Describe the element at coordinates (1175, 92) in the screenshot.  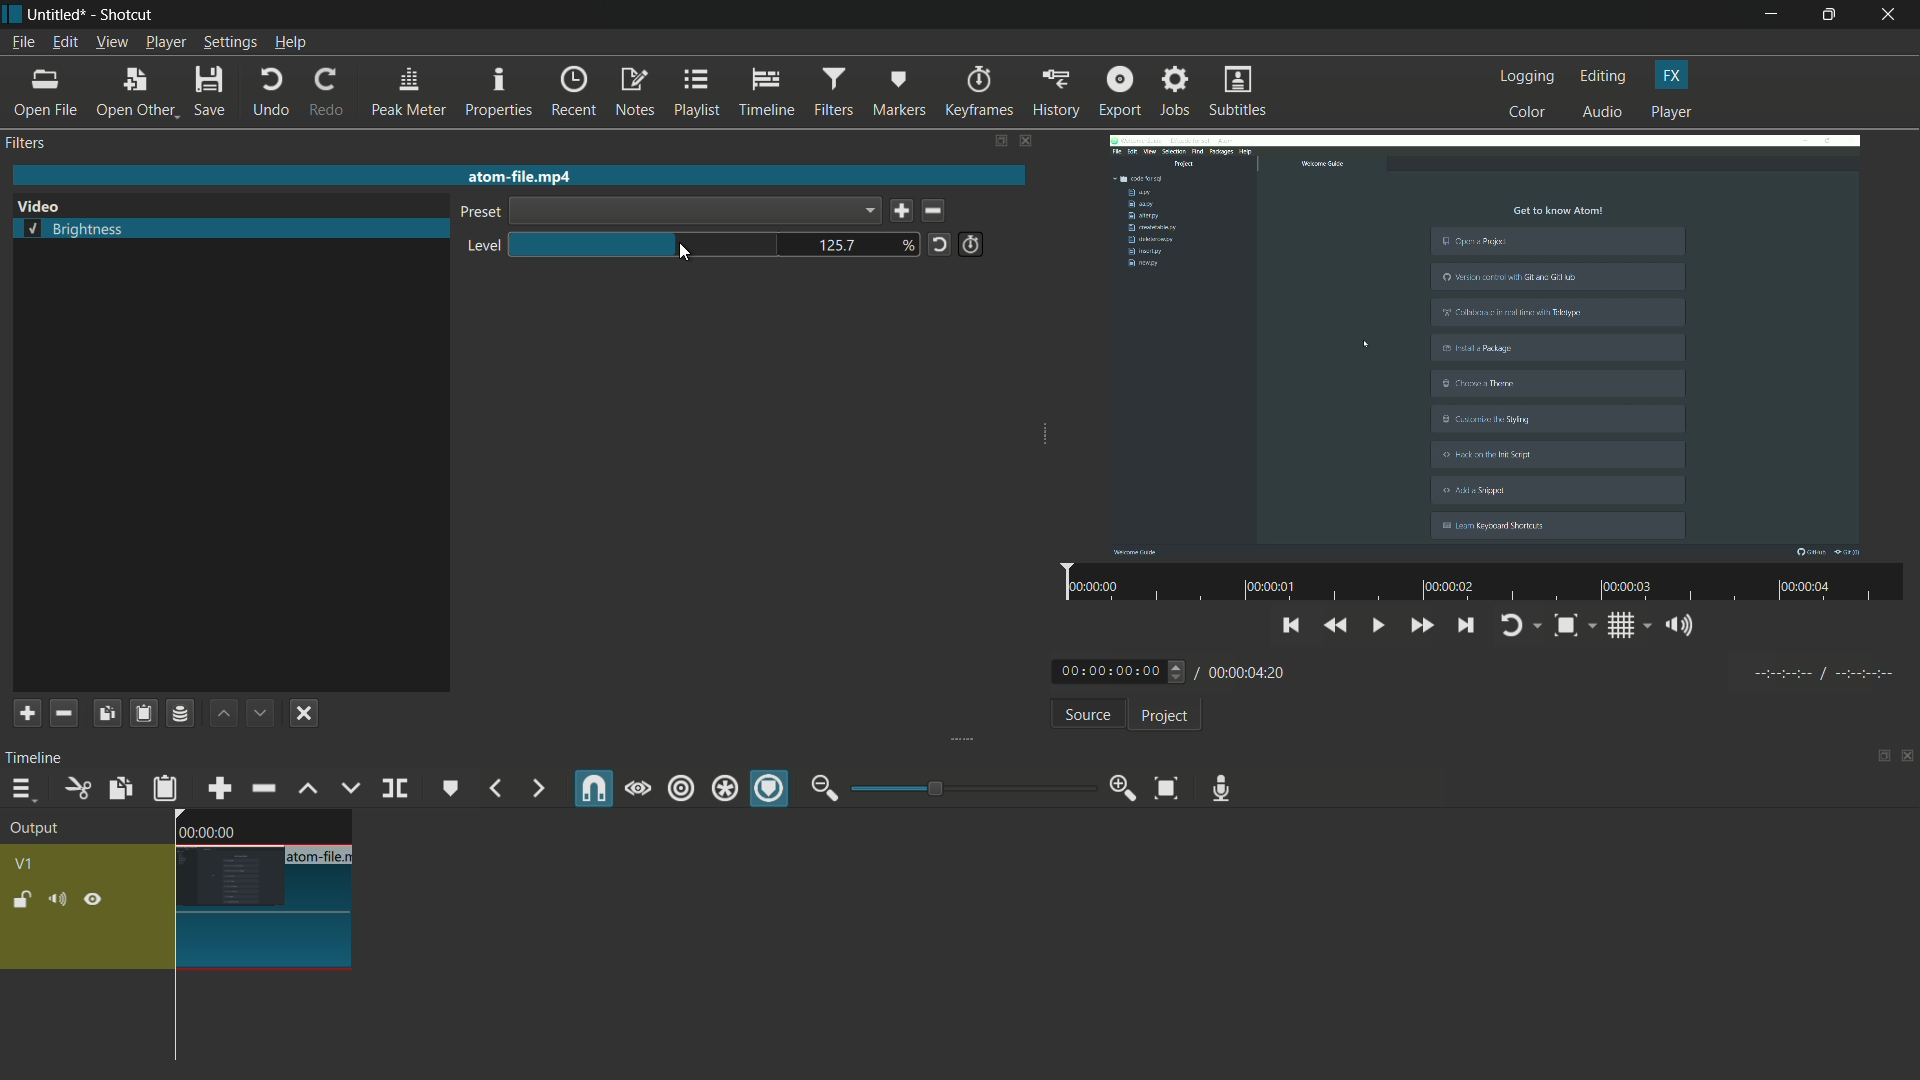
I see `jobs` at that location.